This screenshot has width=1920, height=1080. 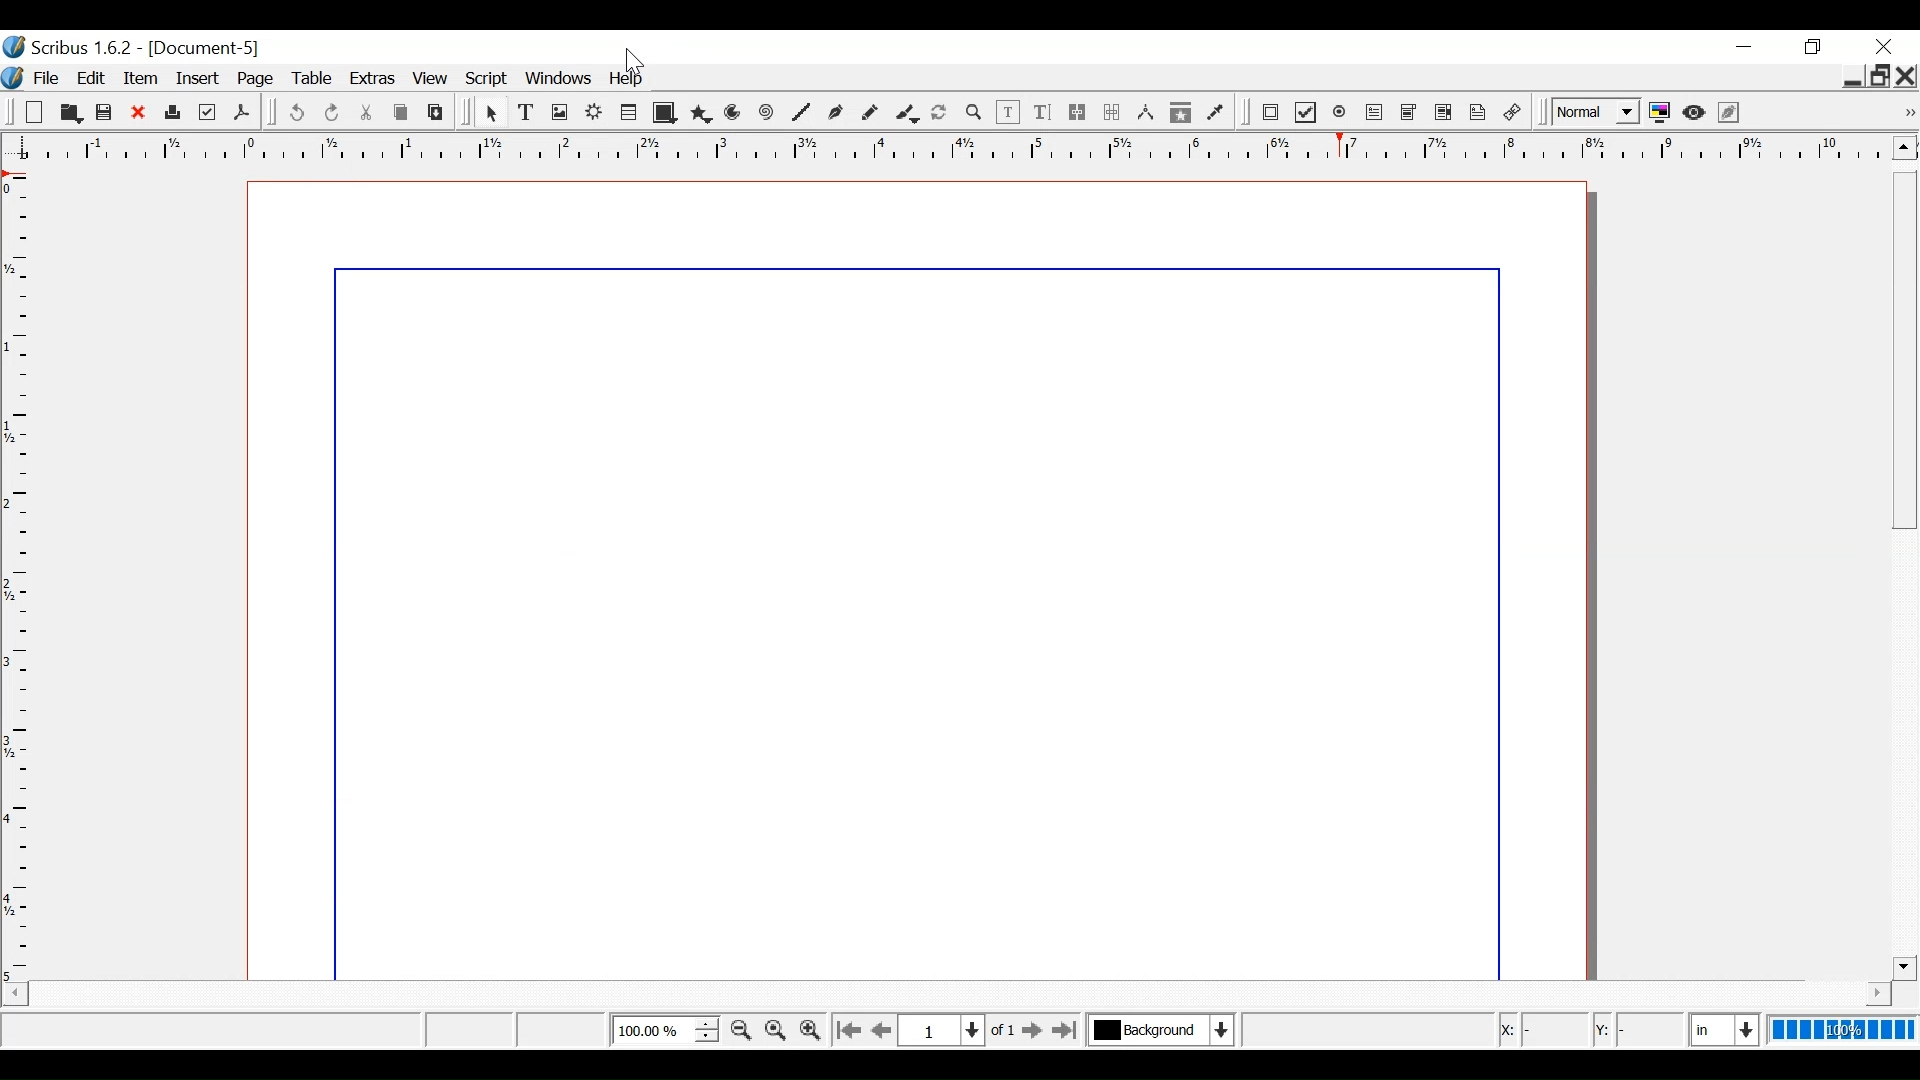 I want to click on link Annotations, so click(x=1513, y=113).